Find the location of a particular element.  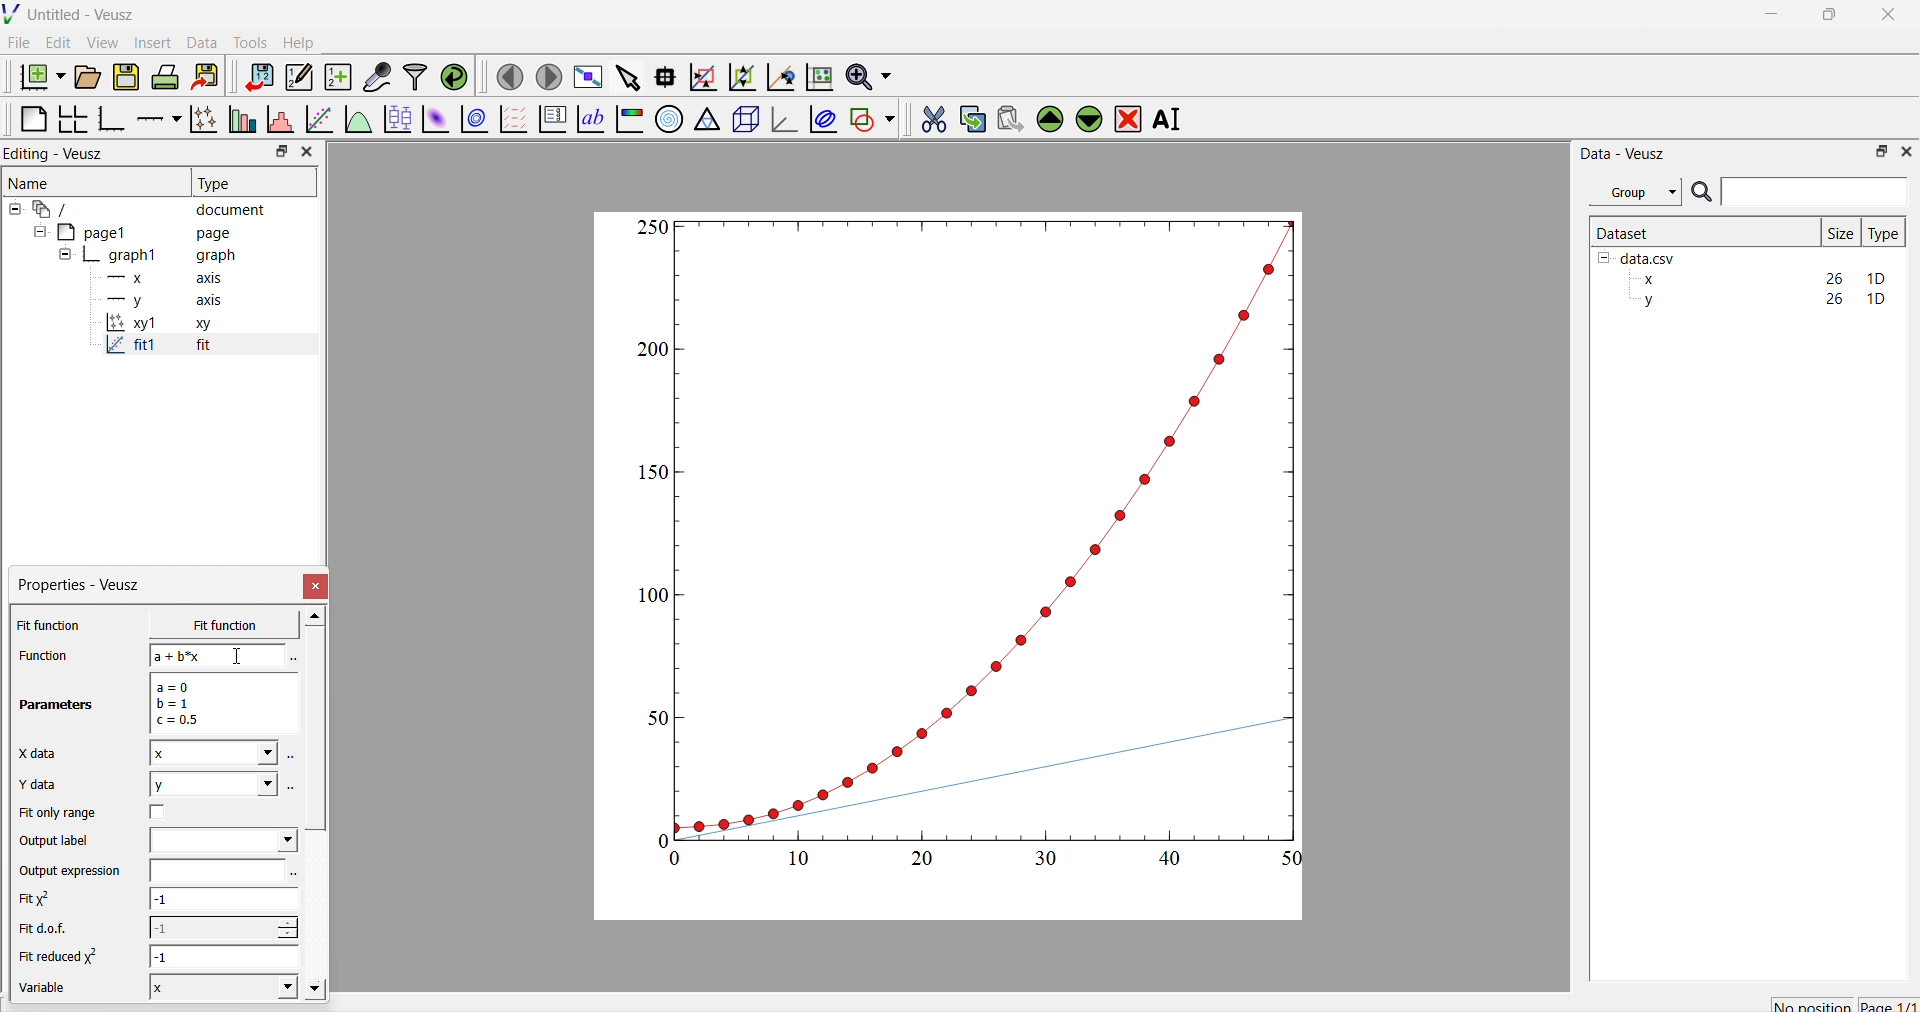

Rename is located at coordinates (1171, 119).